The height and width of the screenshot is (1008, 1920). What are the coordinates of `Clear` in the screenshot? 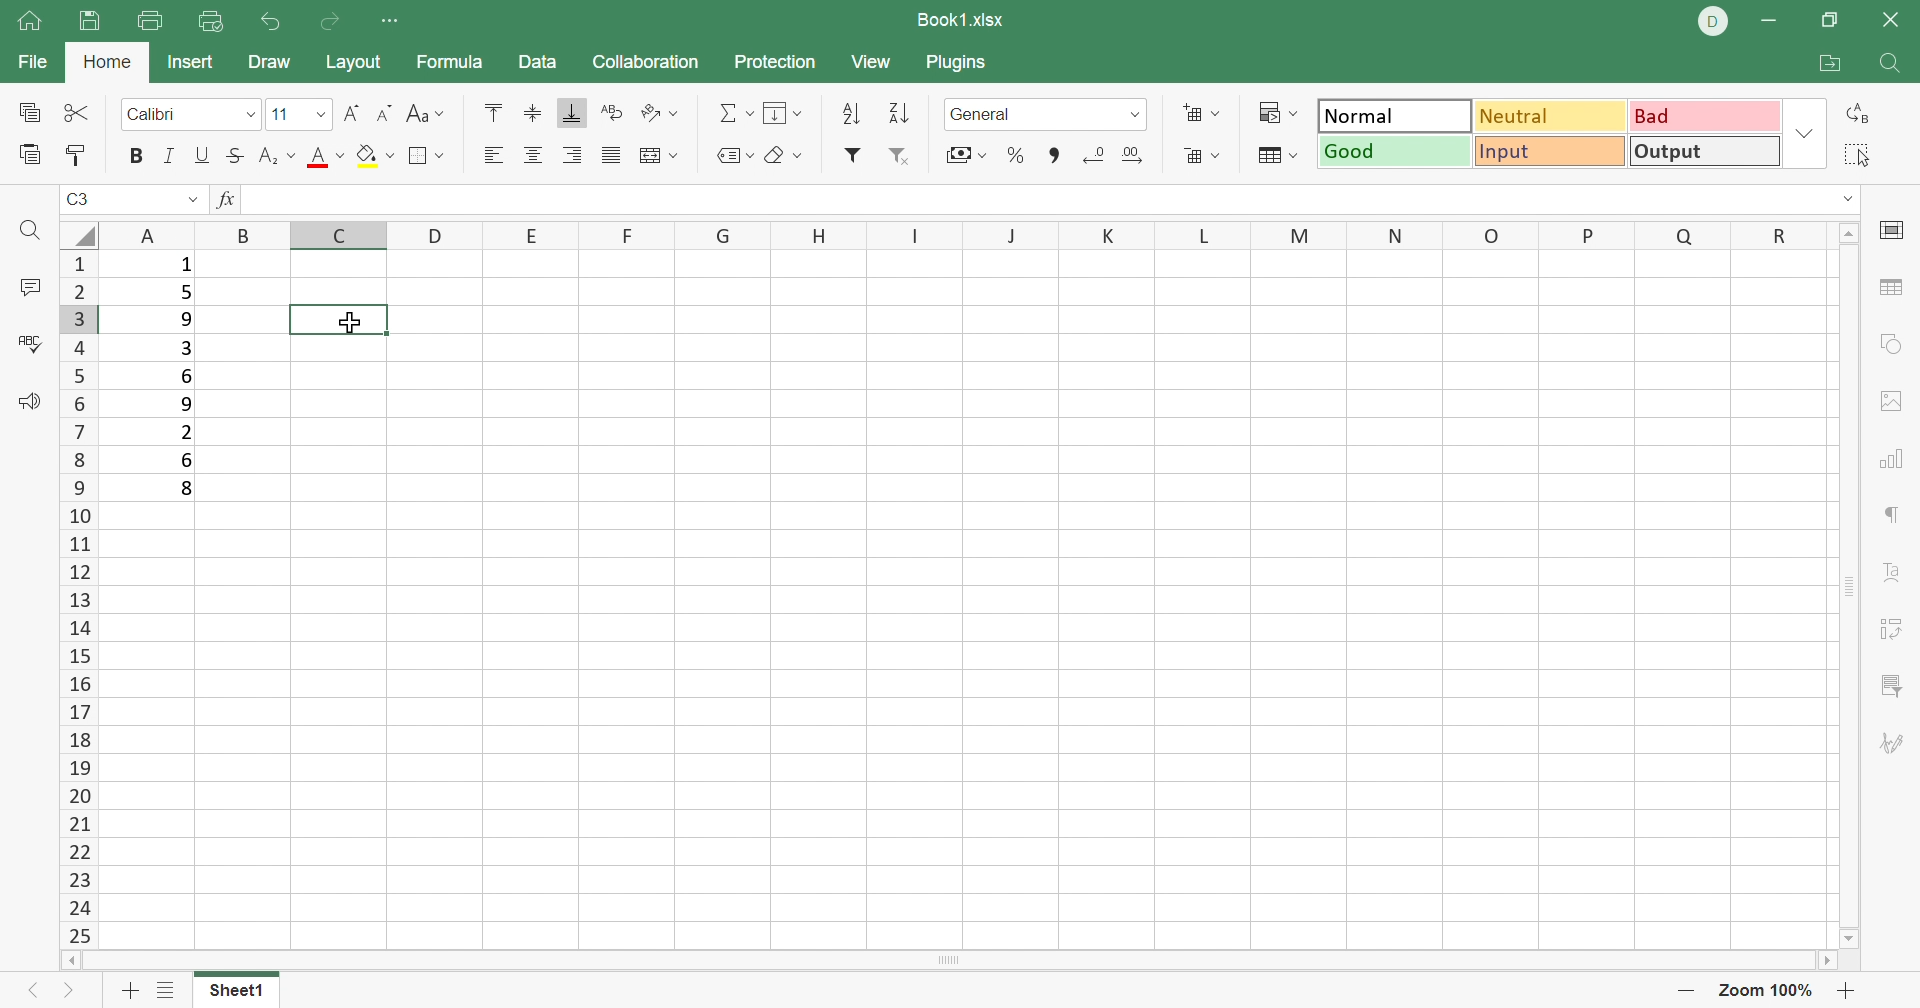 It's located at (789, 157).